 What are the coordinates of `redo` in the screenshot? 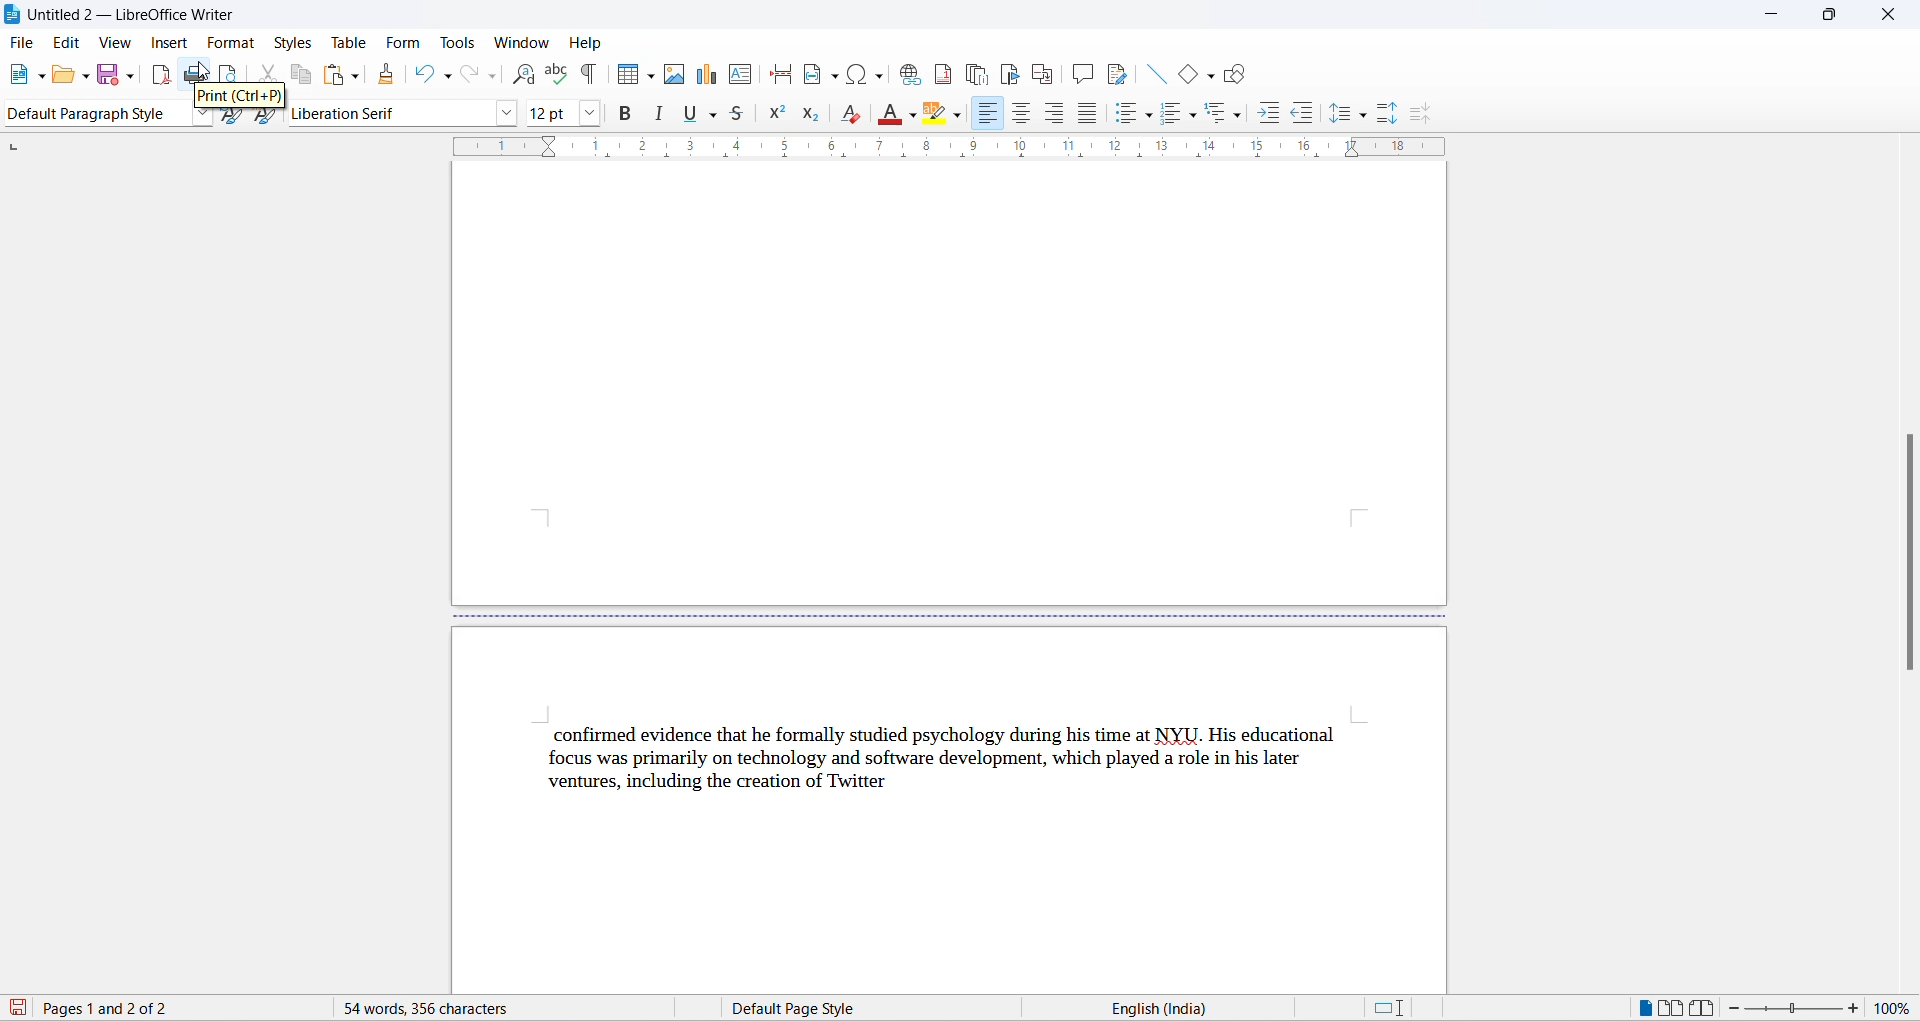 It's located at (471, 72).